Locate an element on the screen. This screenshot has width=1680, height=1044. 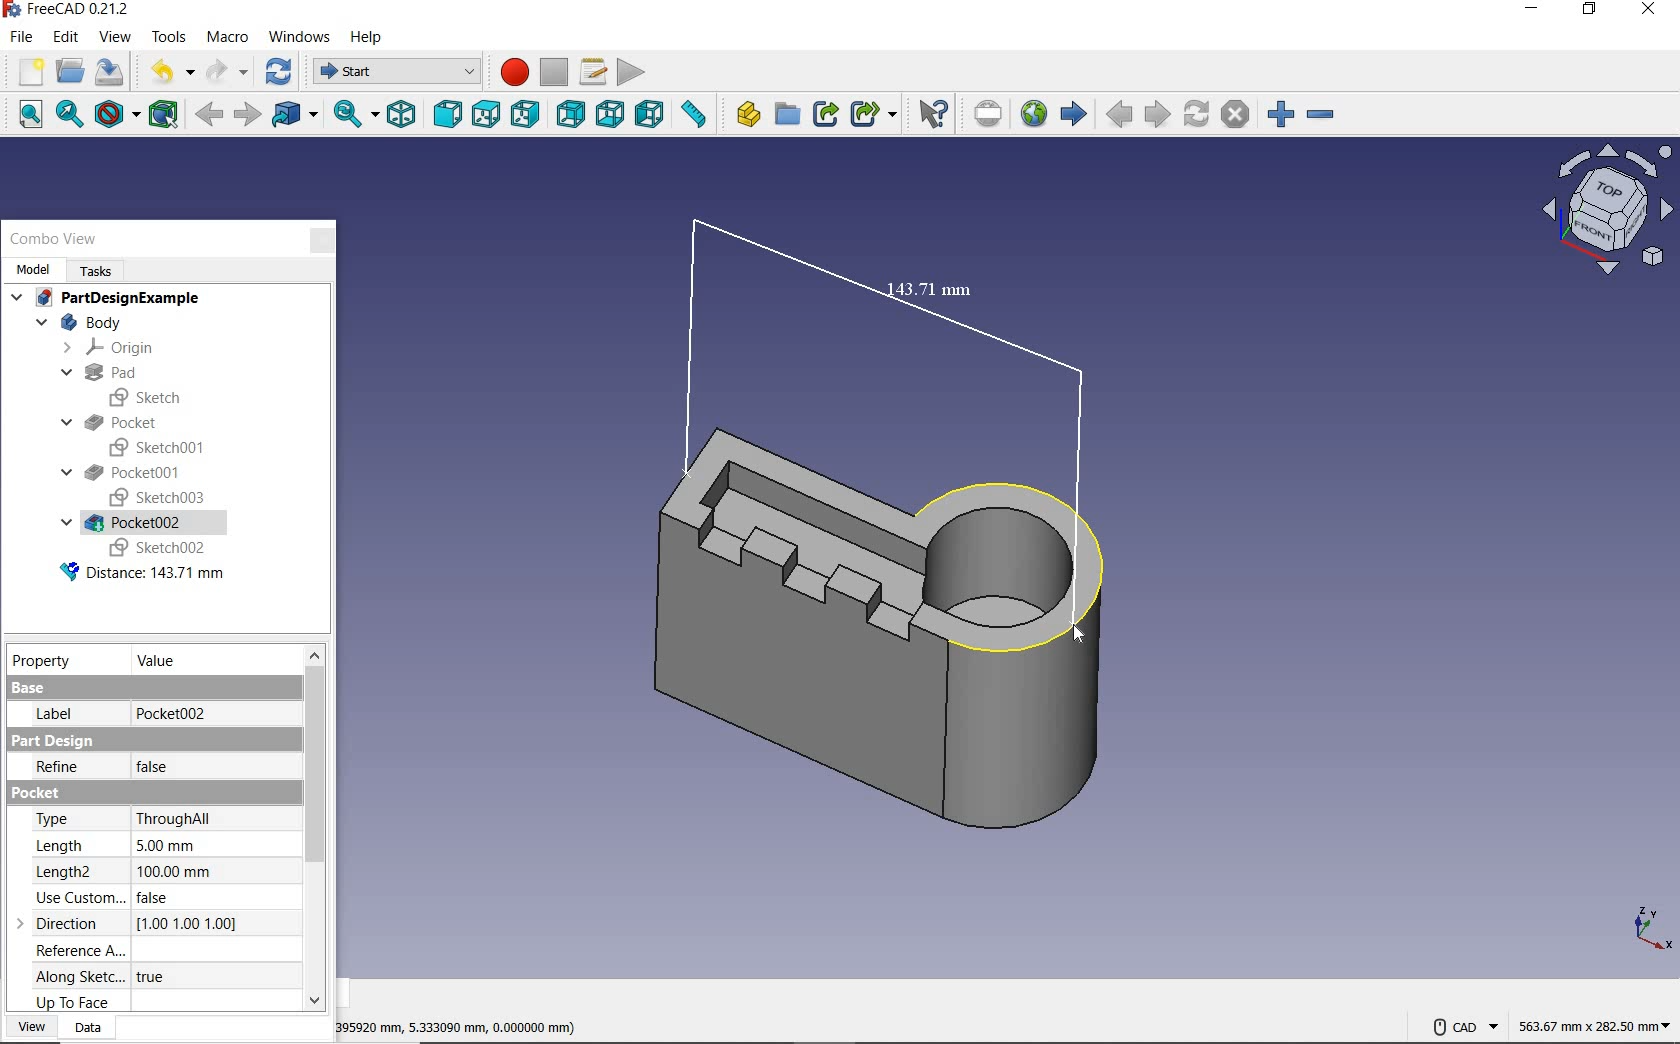
save is located at coordinates (112, 75).